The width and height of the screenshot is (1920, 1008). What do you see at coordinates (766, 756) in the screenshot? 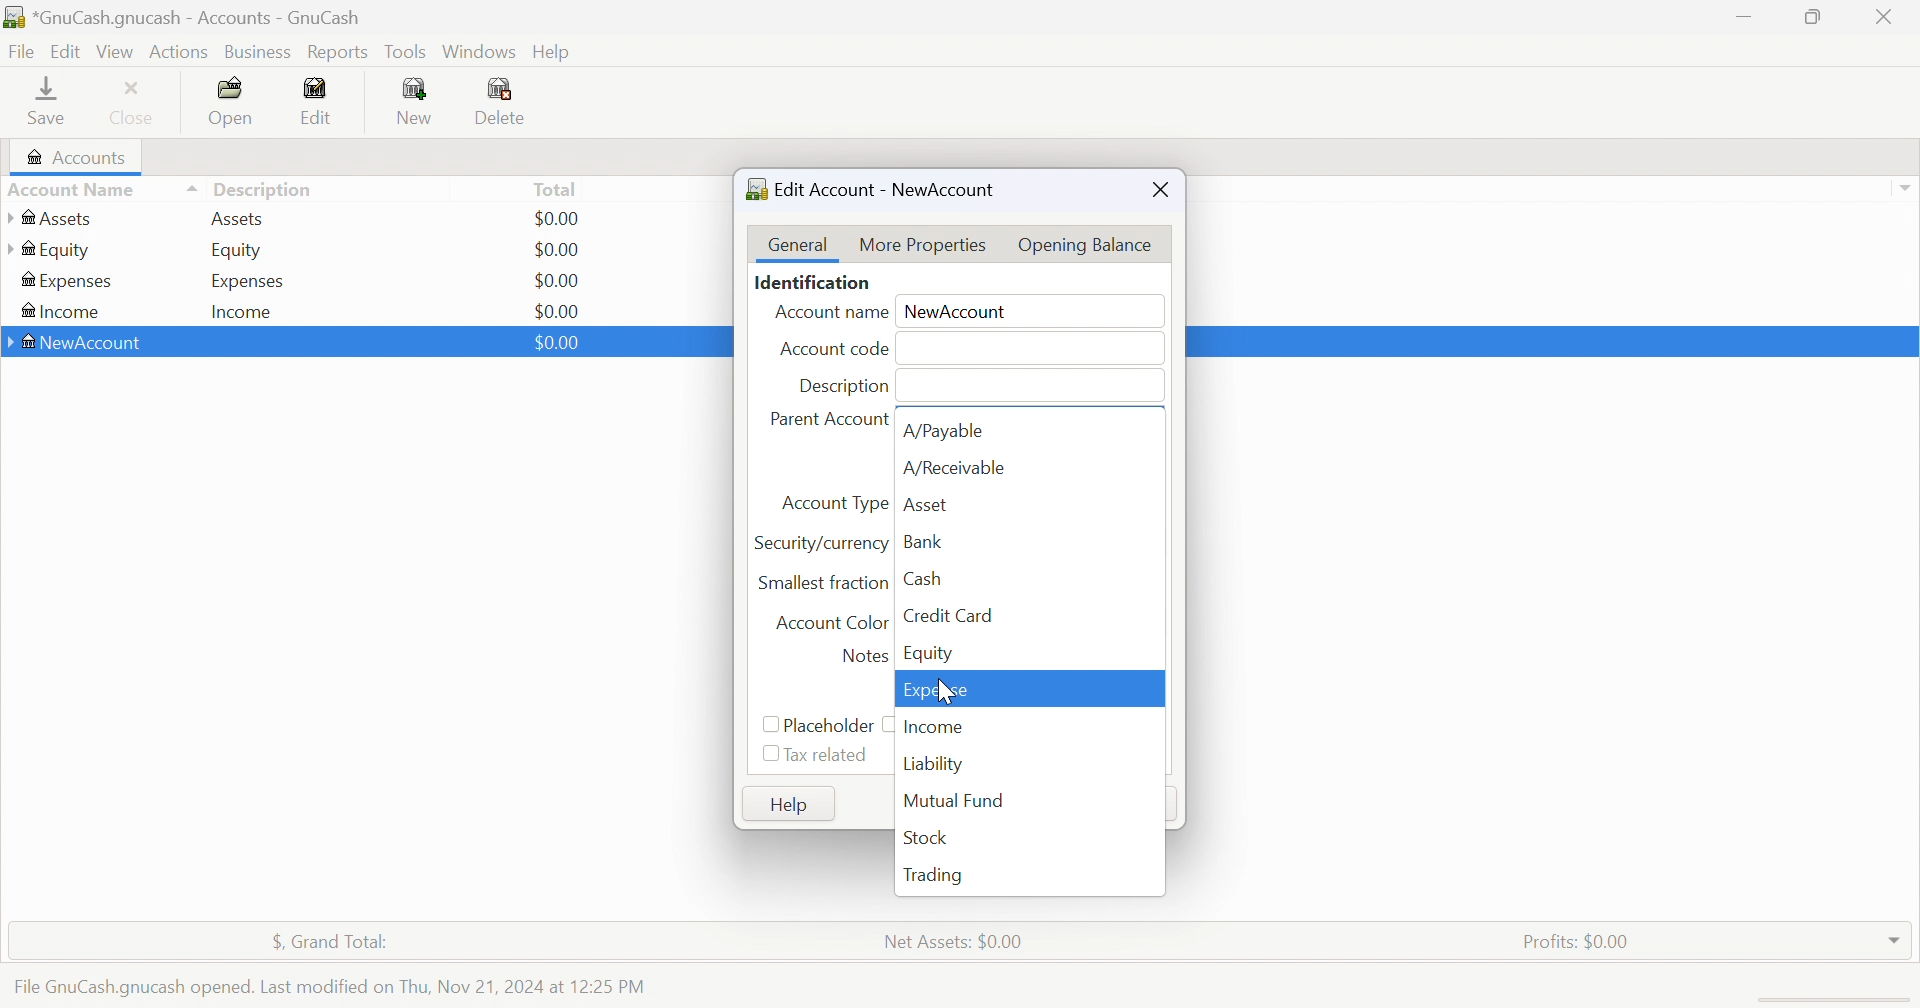
I see `Checkbox` at bounding box center [766, 756].